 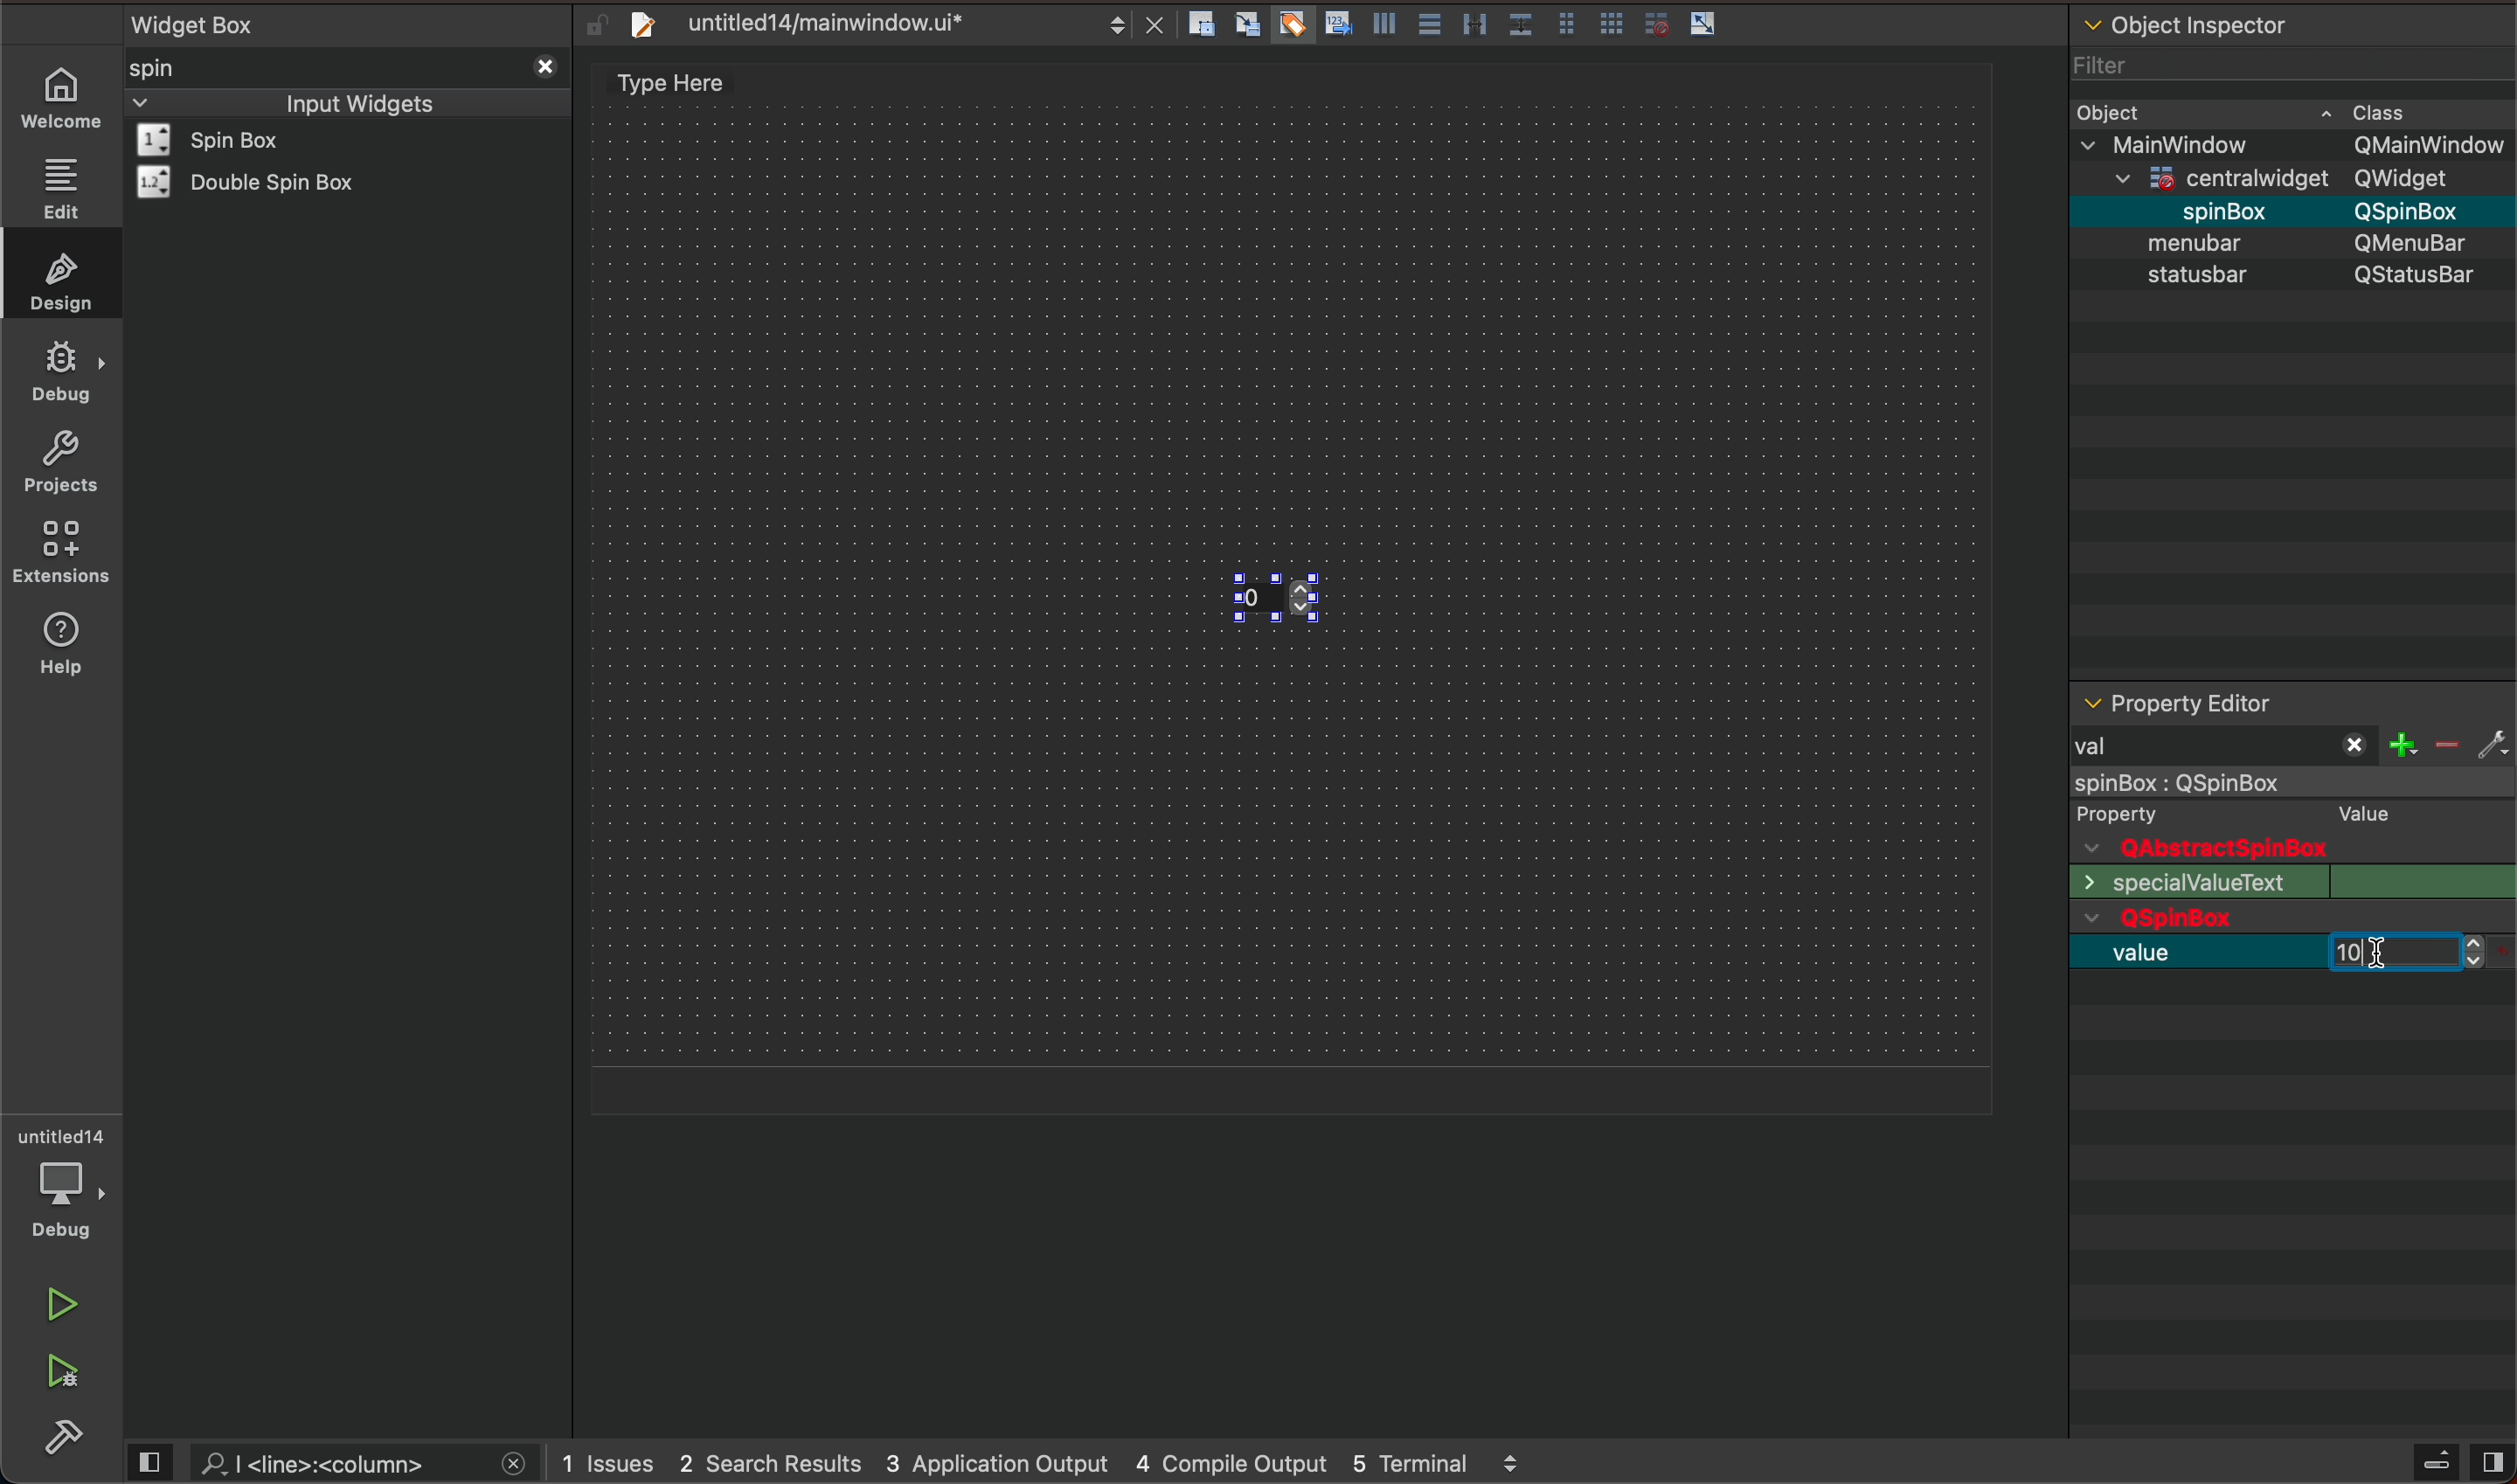 What do you see at coordinates (59, 1305) in the screenshot?
I see `run` at bounding box center [59, 1305].